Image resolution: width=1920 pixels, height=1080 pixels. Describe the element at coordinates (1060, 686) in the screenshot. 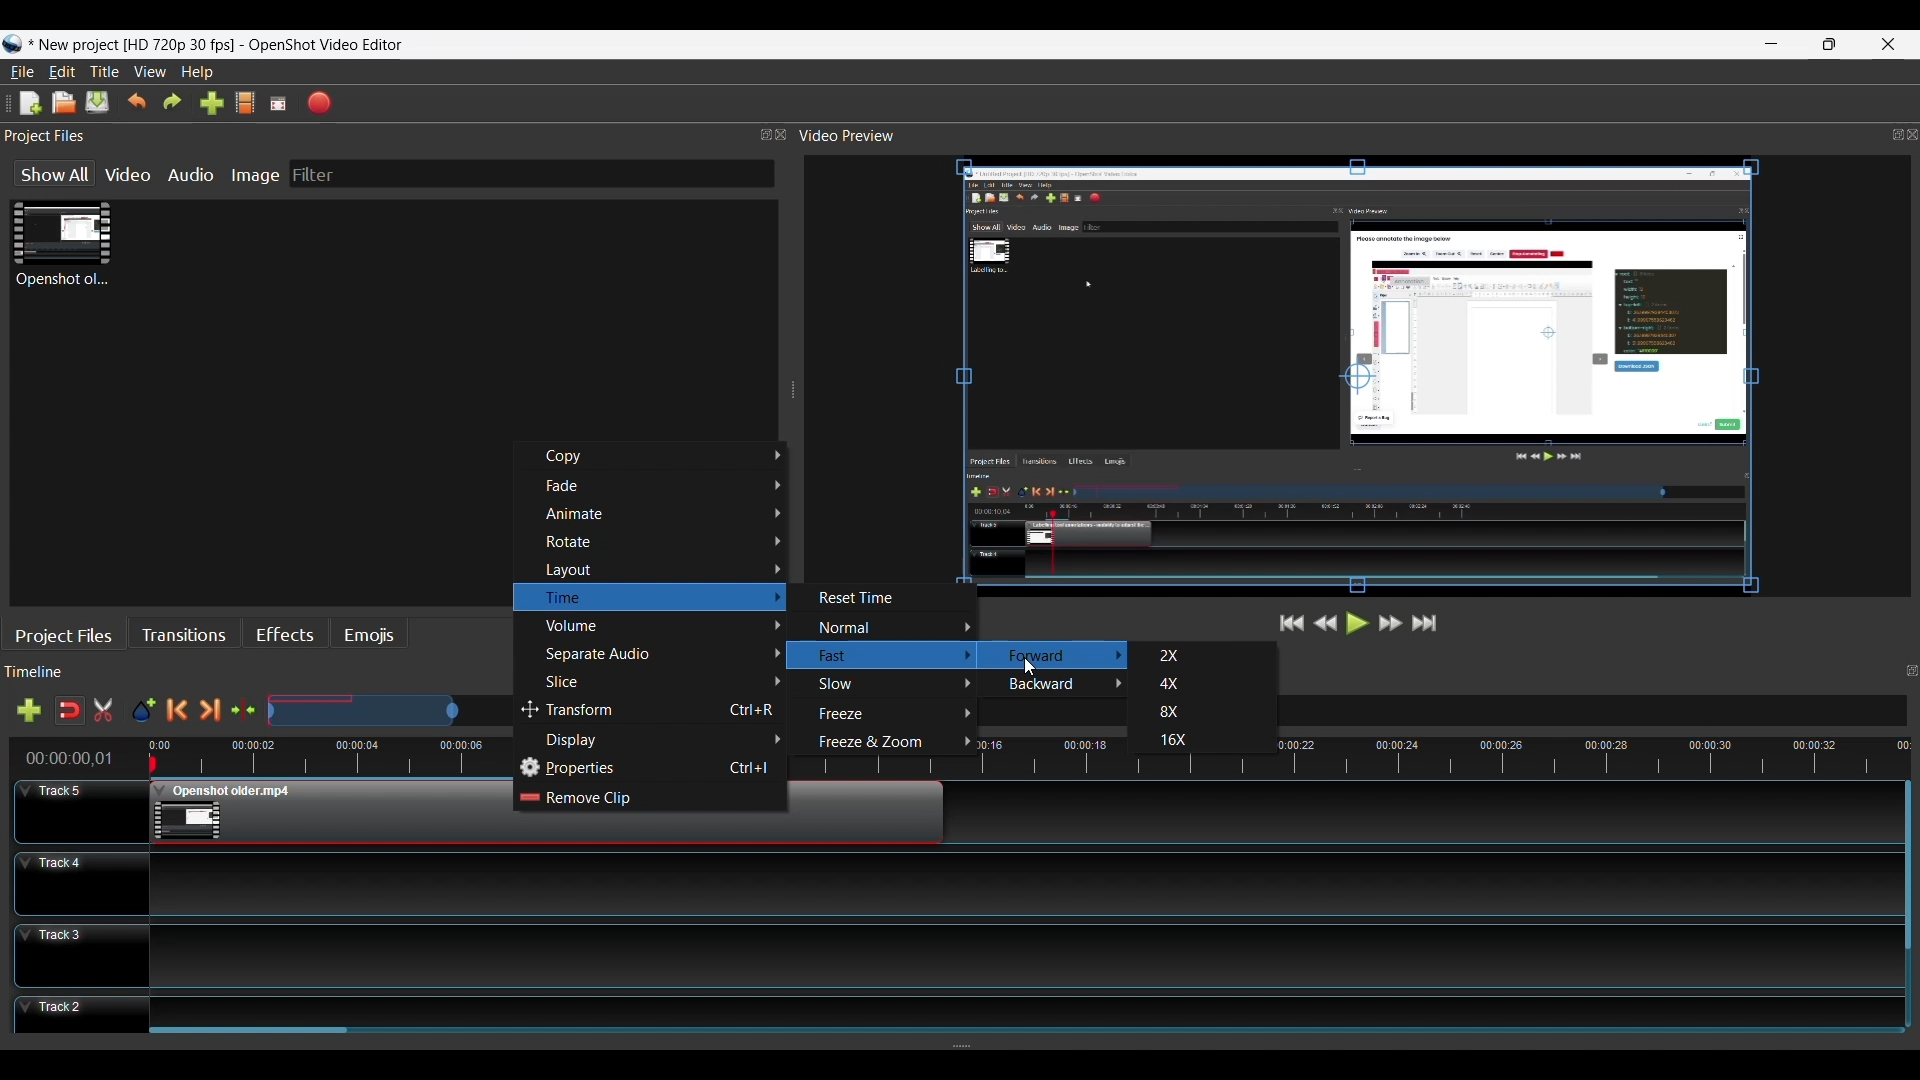

I see `Backward` at that location.